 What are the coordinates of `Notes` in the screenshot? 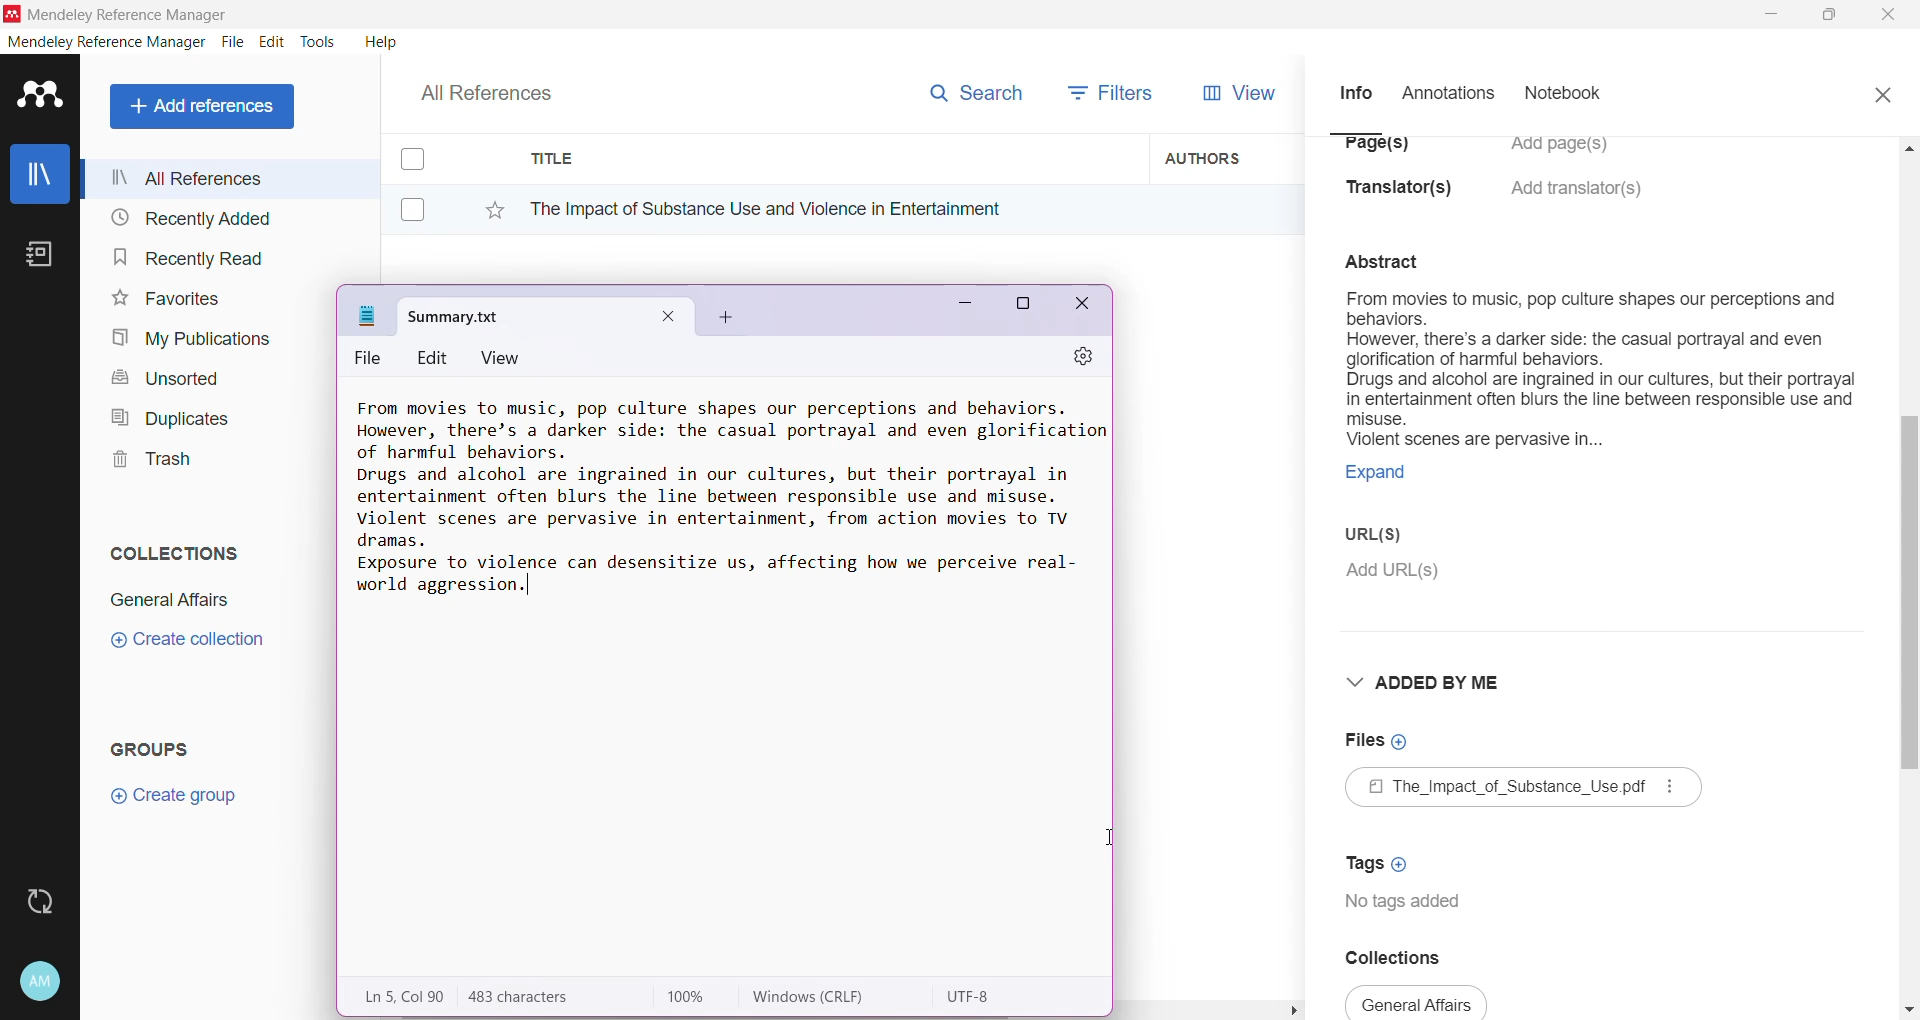 It's located at (44, 256).